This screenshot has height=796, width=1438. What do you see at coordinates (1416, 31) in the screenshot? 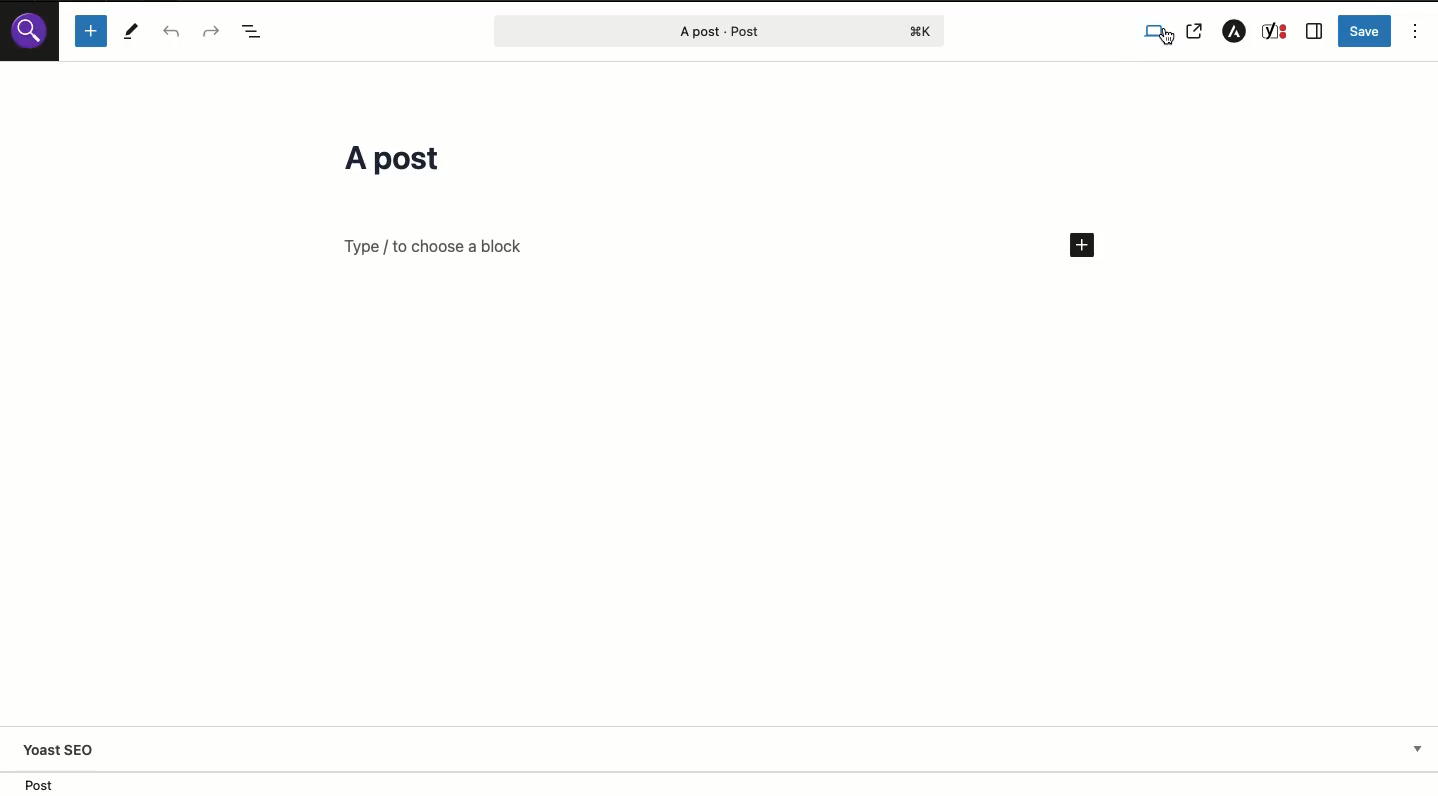
I see `Options` at bounding box center [1416, 31].